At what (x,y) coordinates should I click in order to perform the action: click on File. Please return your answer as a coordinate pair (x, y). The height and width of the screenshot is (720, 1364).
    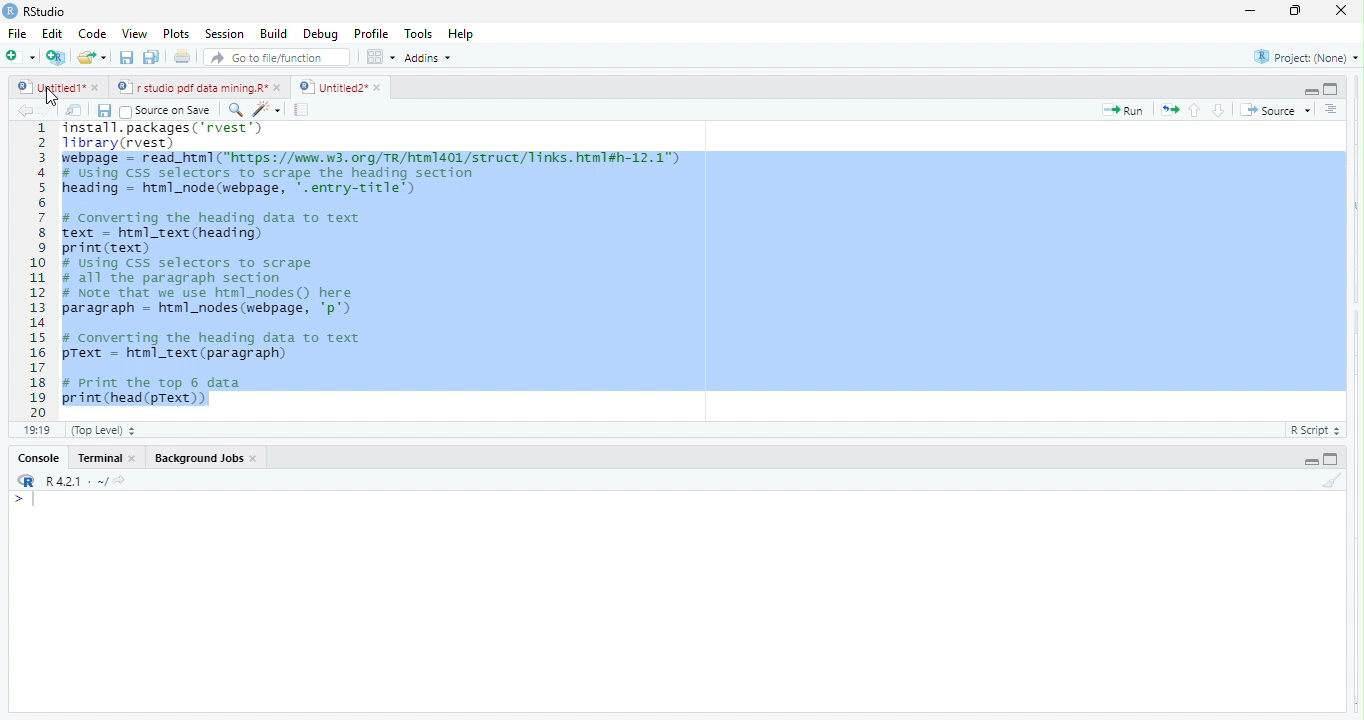
    Looking at the image, I should click on (17, 34).